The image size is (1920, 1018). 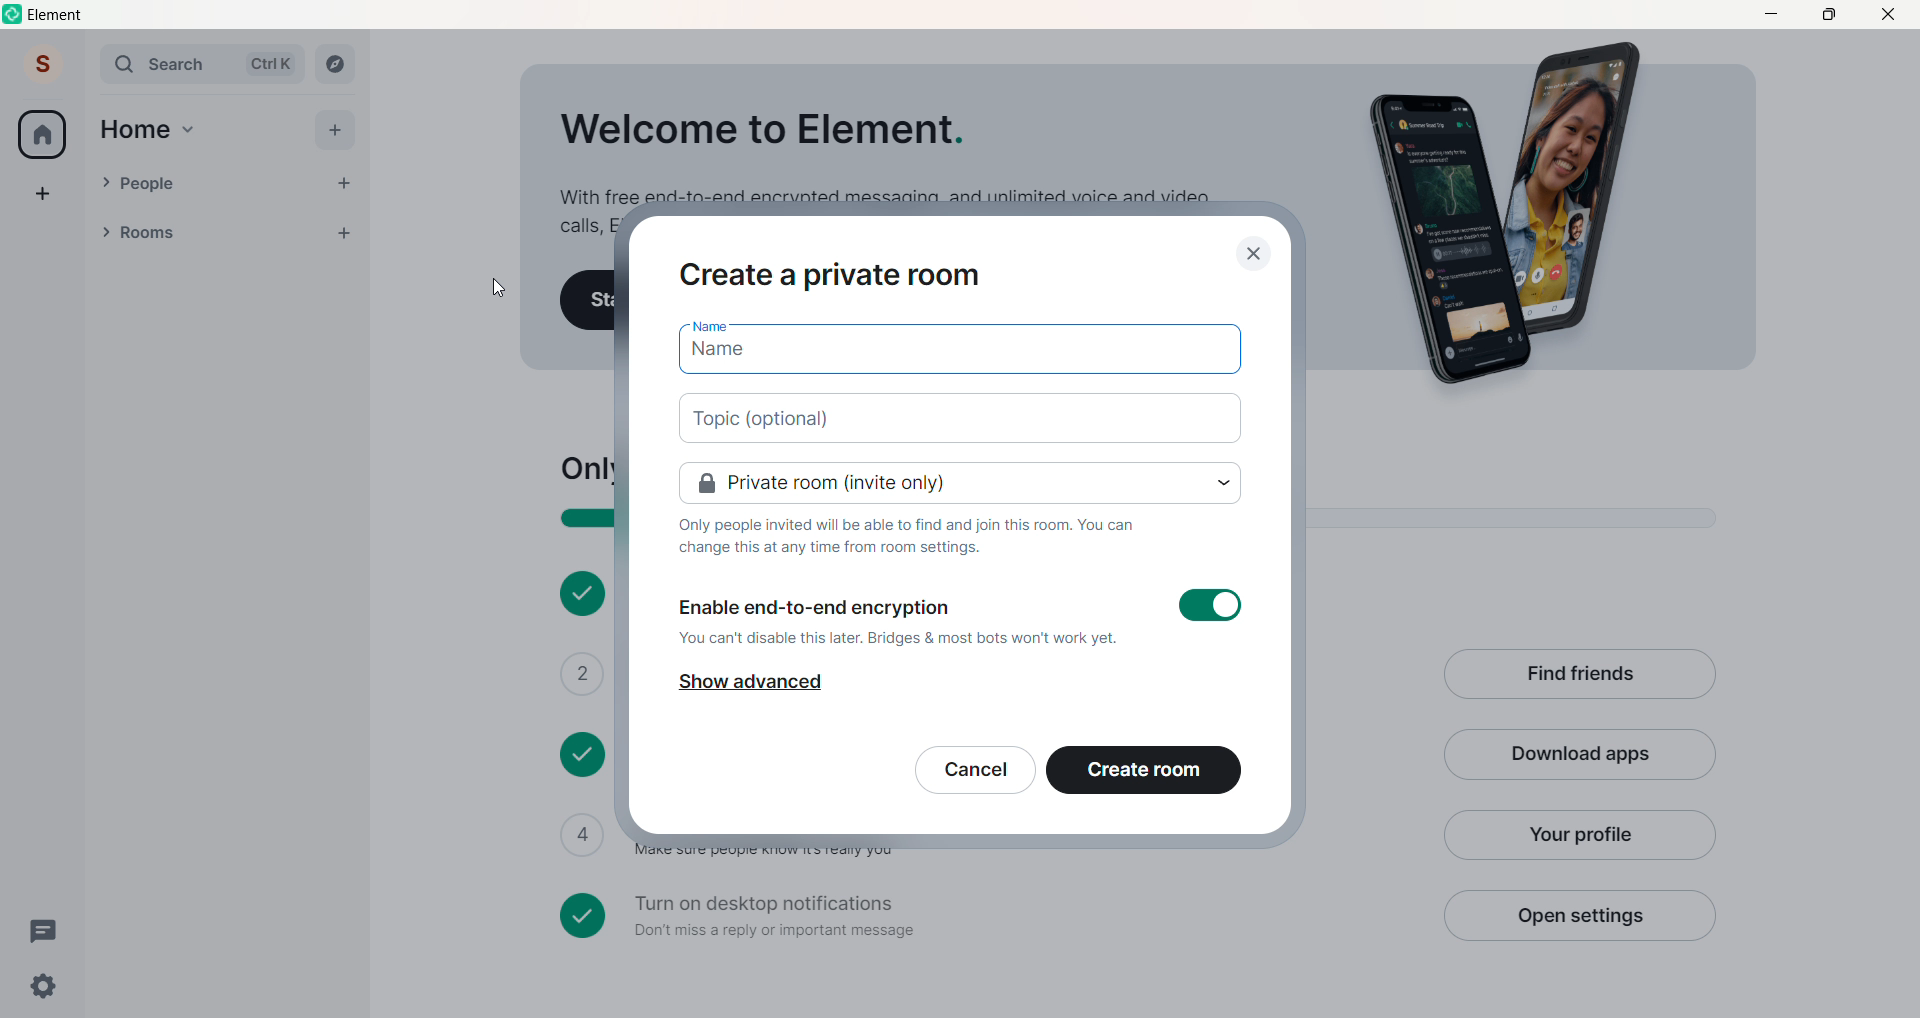 I want to click on Download APp, so click(x=1580, y=756).